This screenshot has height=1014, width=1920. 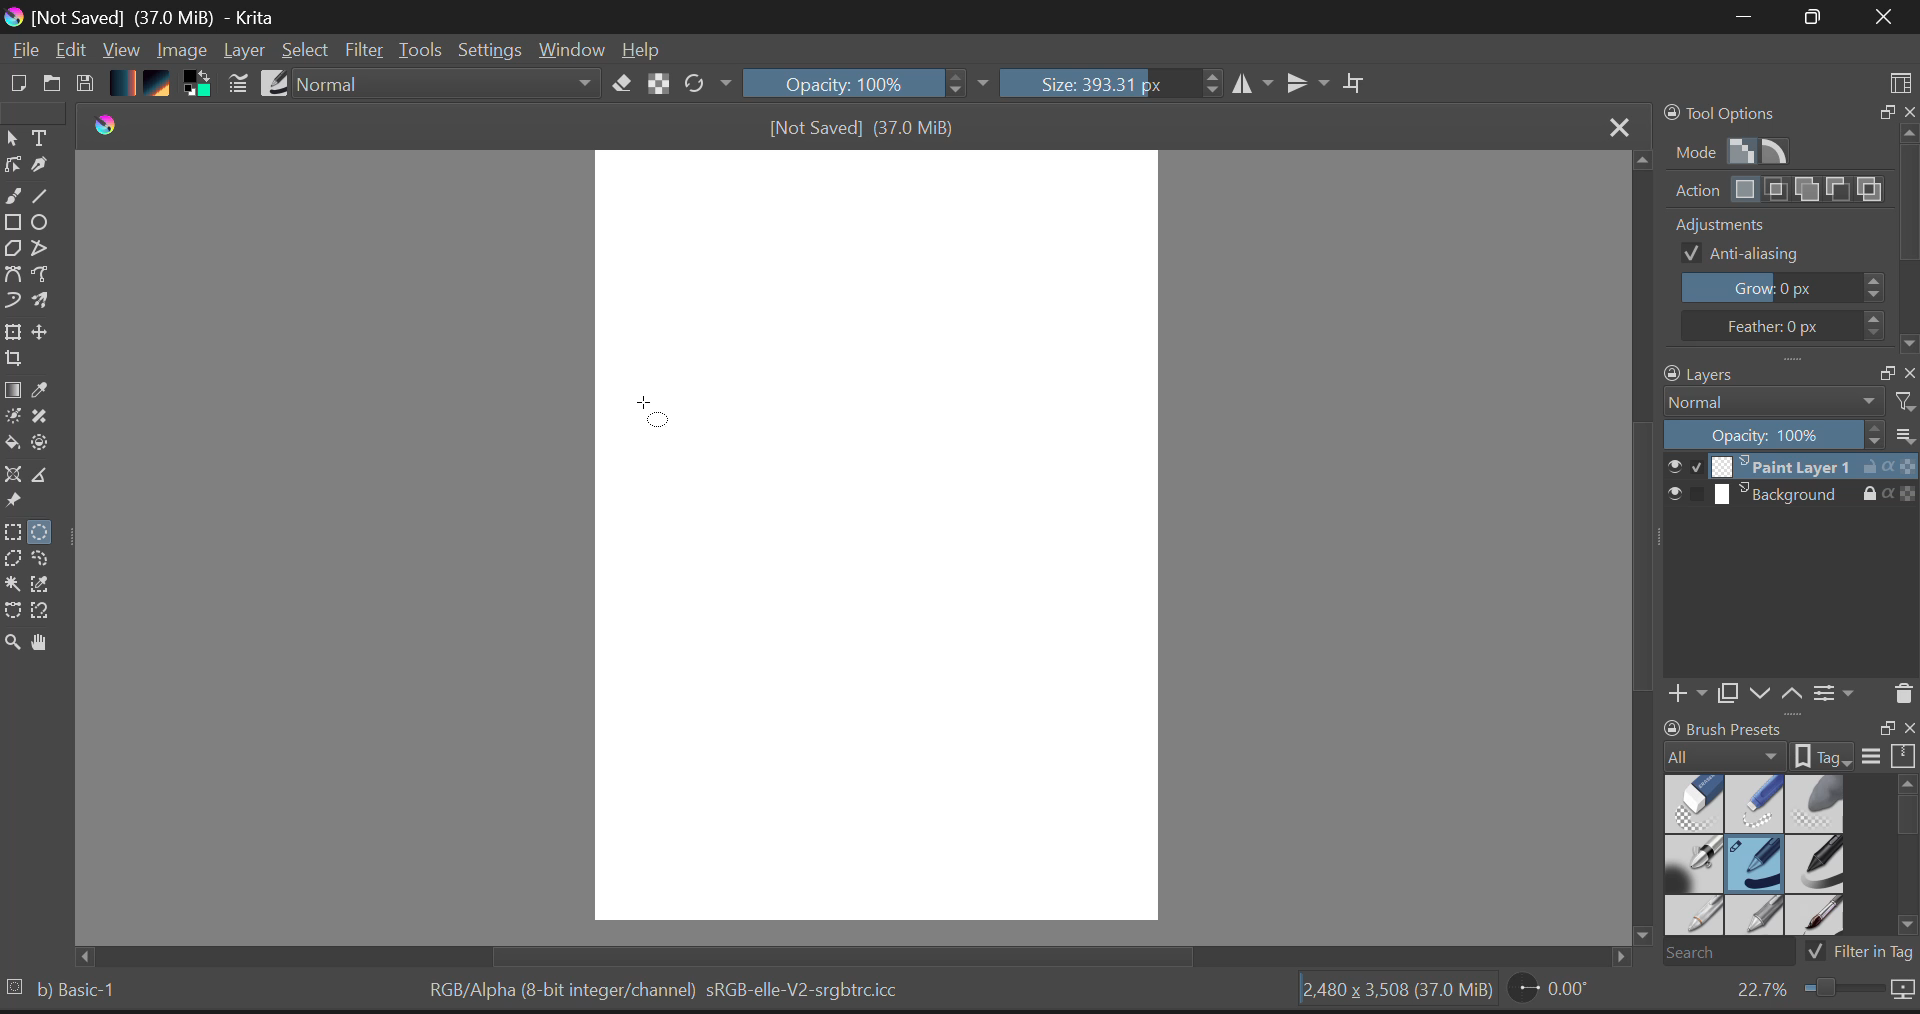 I want to click on Edit shapes, so click(x=12, y=167).